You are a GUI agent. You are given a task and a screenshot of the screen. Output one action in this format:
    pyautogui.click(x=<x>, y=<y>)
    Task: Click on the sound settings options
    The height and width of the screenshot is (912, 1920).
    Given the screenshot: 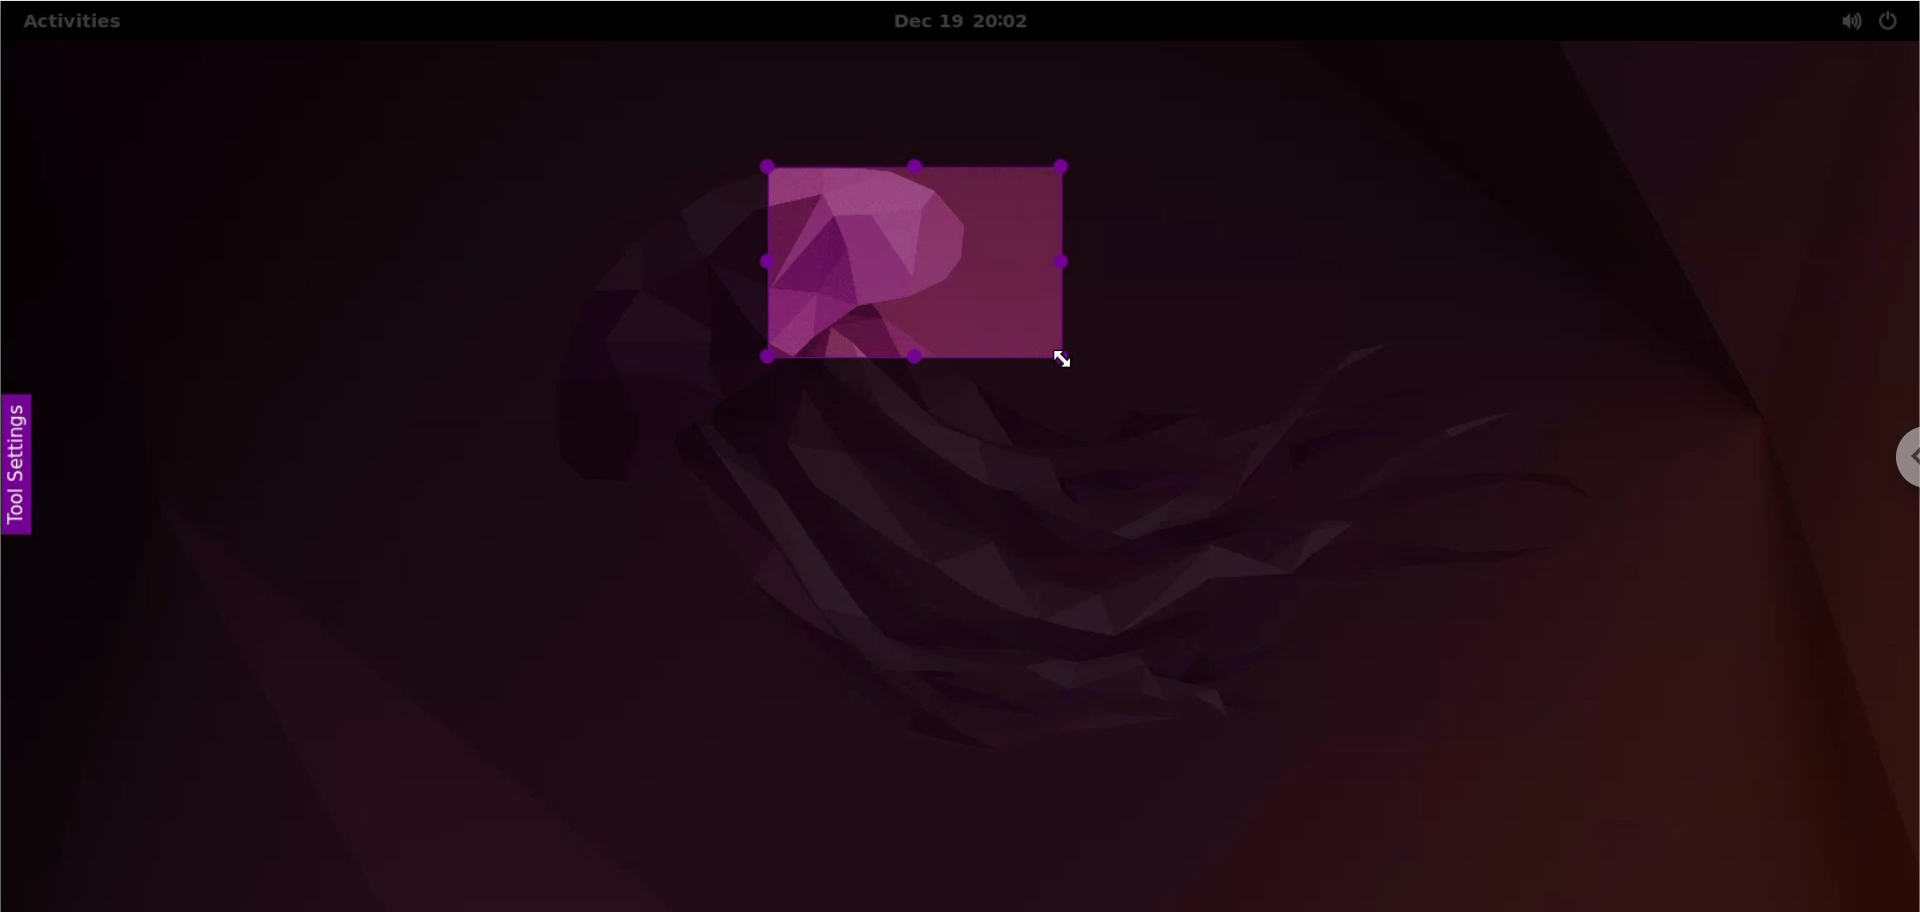 What is the action you would take?
    pyautogui.click(x=1846, y=23)
    